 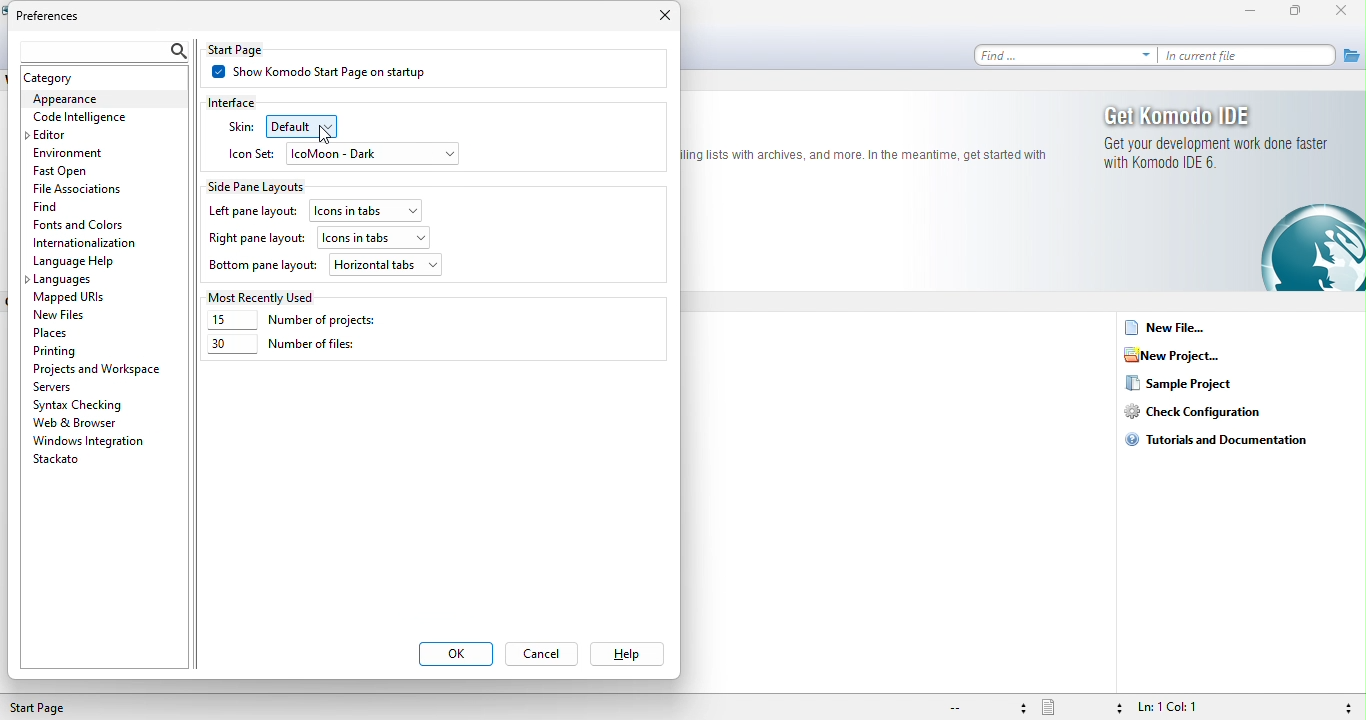 I want to click on bottom pane layout, so click(x=263, y=267).